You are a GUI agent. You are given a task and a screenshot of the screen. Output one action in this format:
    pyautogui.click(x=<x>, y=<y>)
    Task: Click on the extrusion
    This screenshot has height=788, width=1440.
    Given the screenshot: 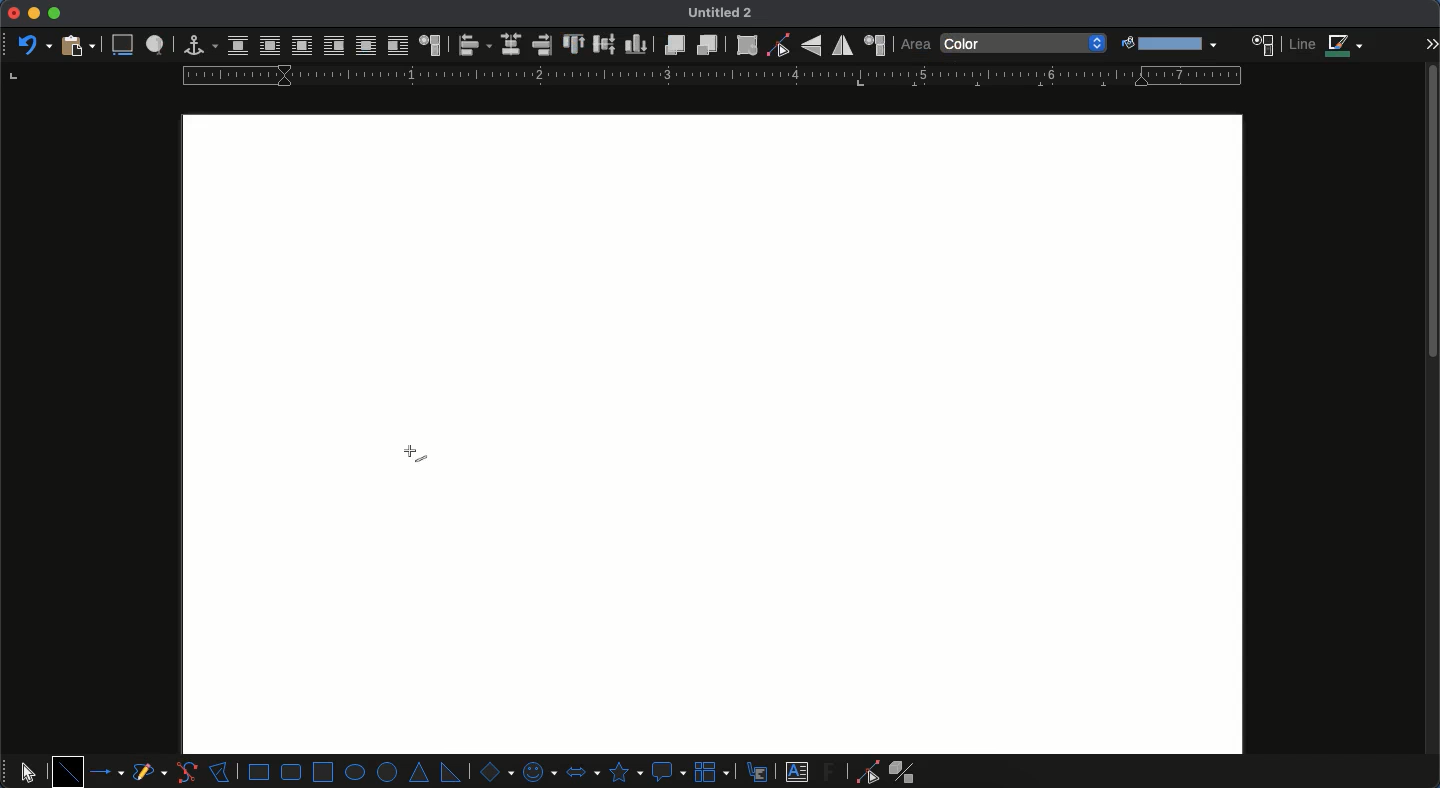 What is the action you would take?
    pyautogui.click(x=906, y=772)
    